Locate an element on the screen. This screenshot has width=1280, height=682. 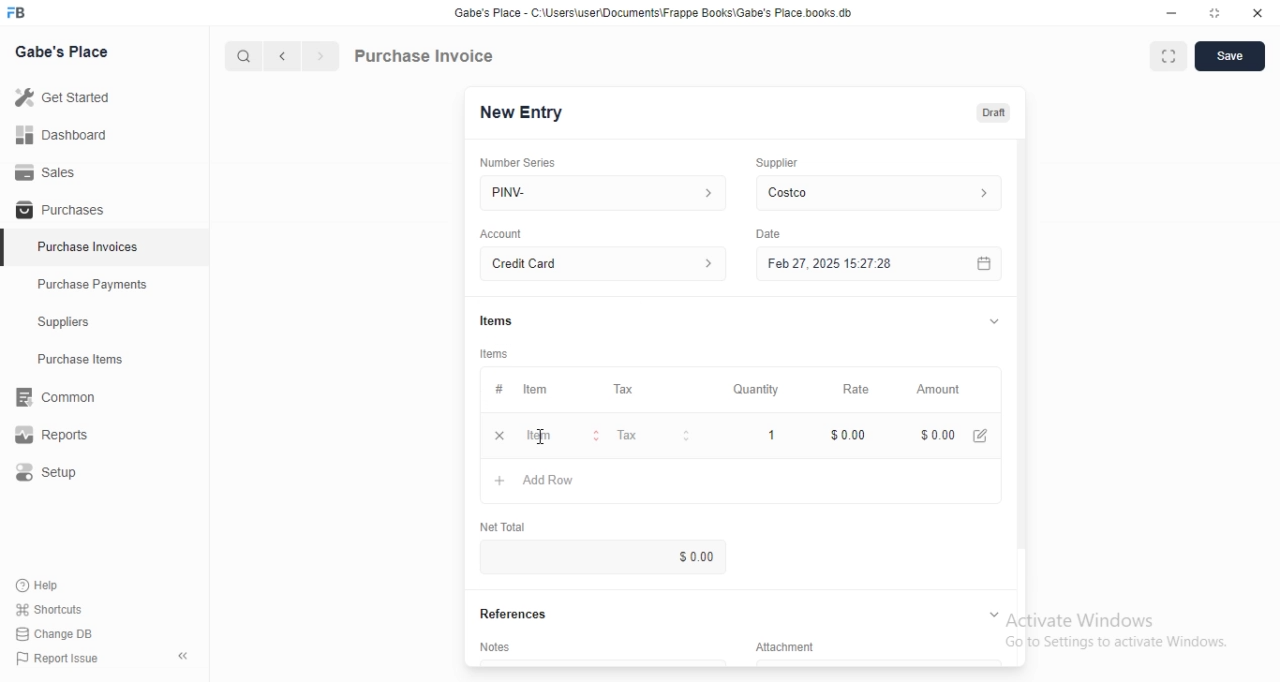
Costco is located at coordinates (879, 193).